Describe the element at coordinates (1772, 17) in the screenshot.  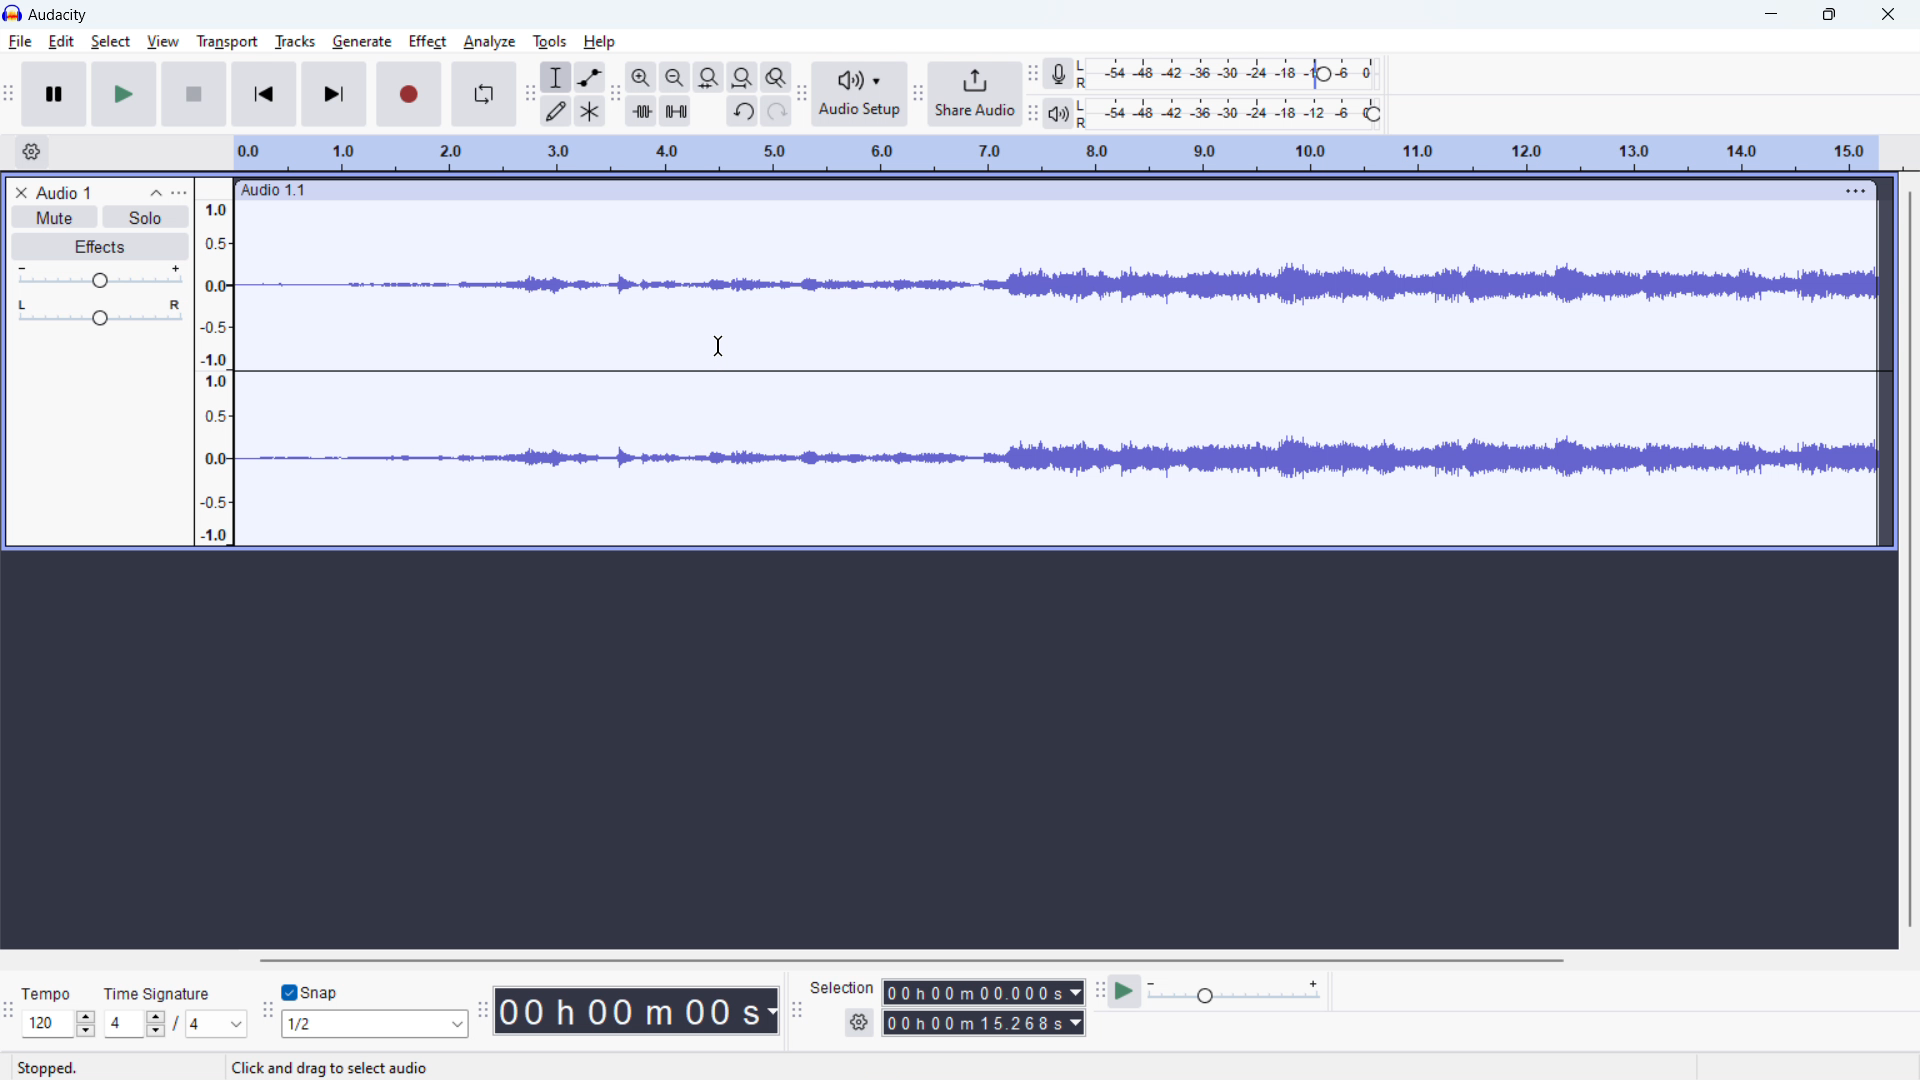
I see `minimize` at that location.